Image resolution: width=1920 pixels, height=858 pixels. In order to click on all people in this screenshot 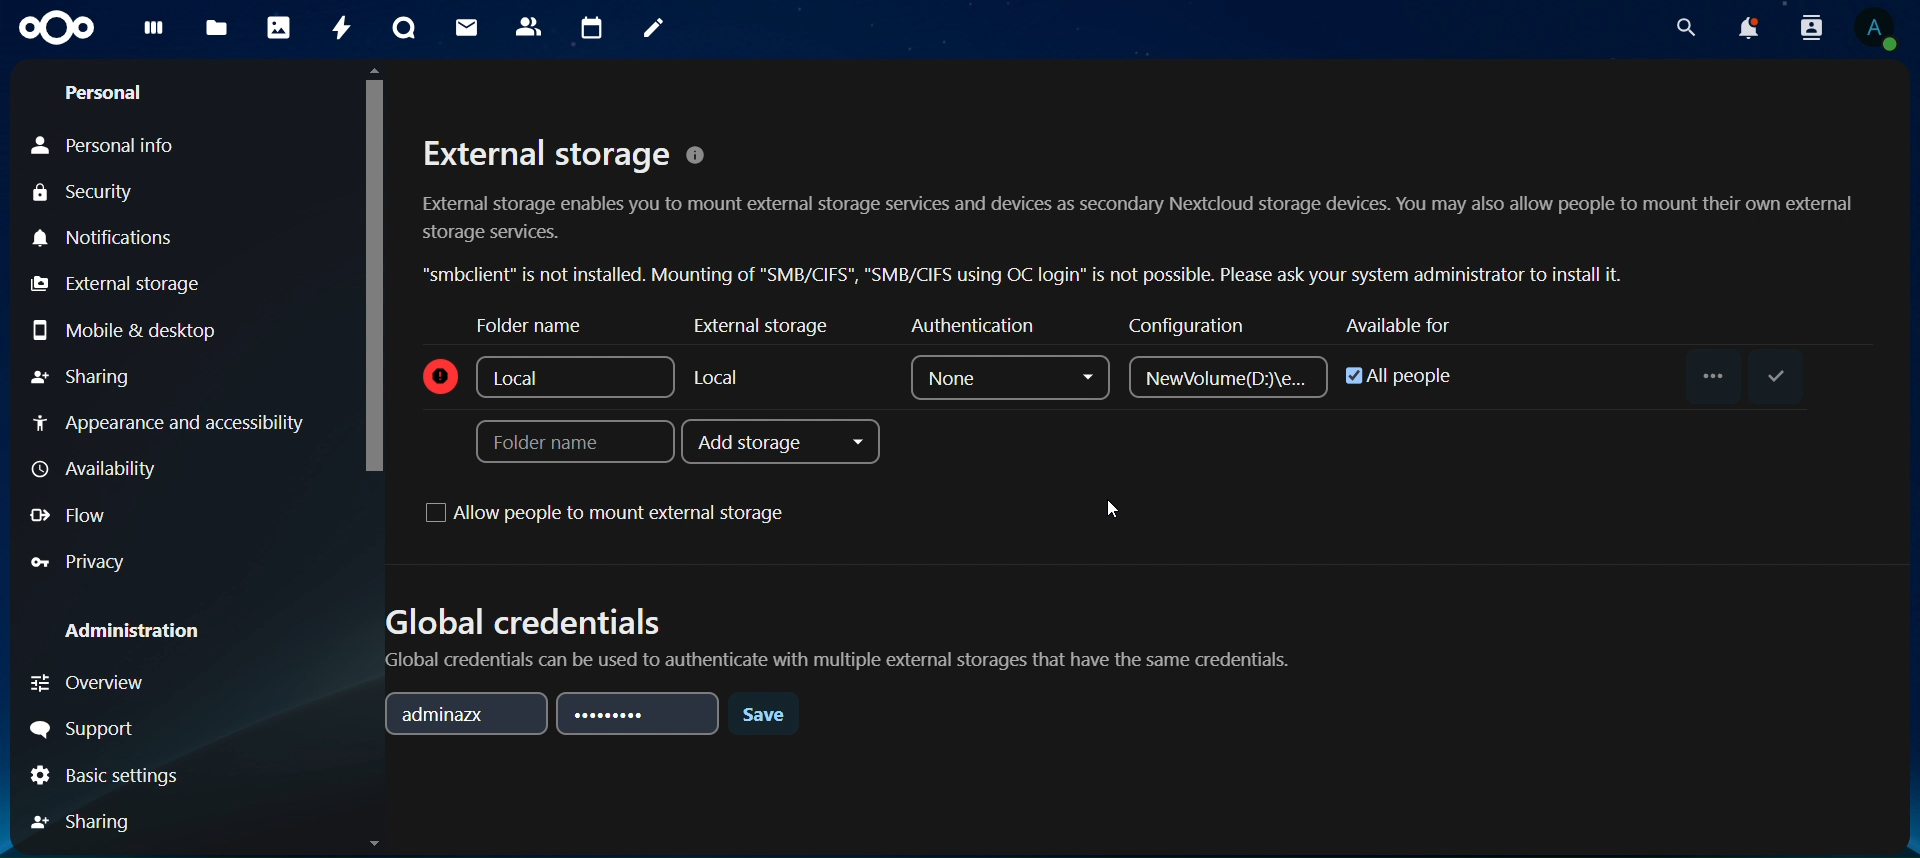, I will do `click(1400, 373)`.